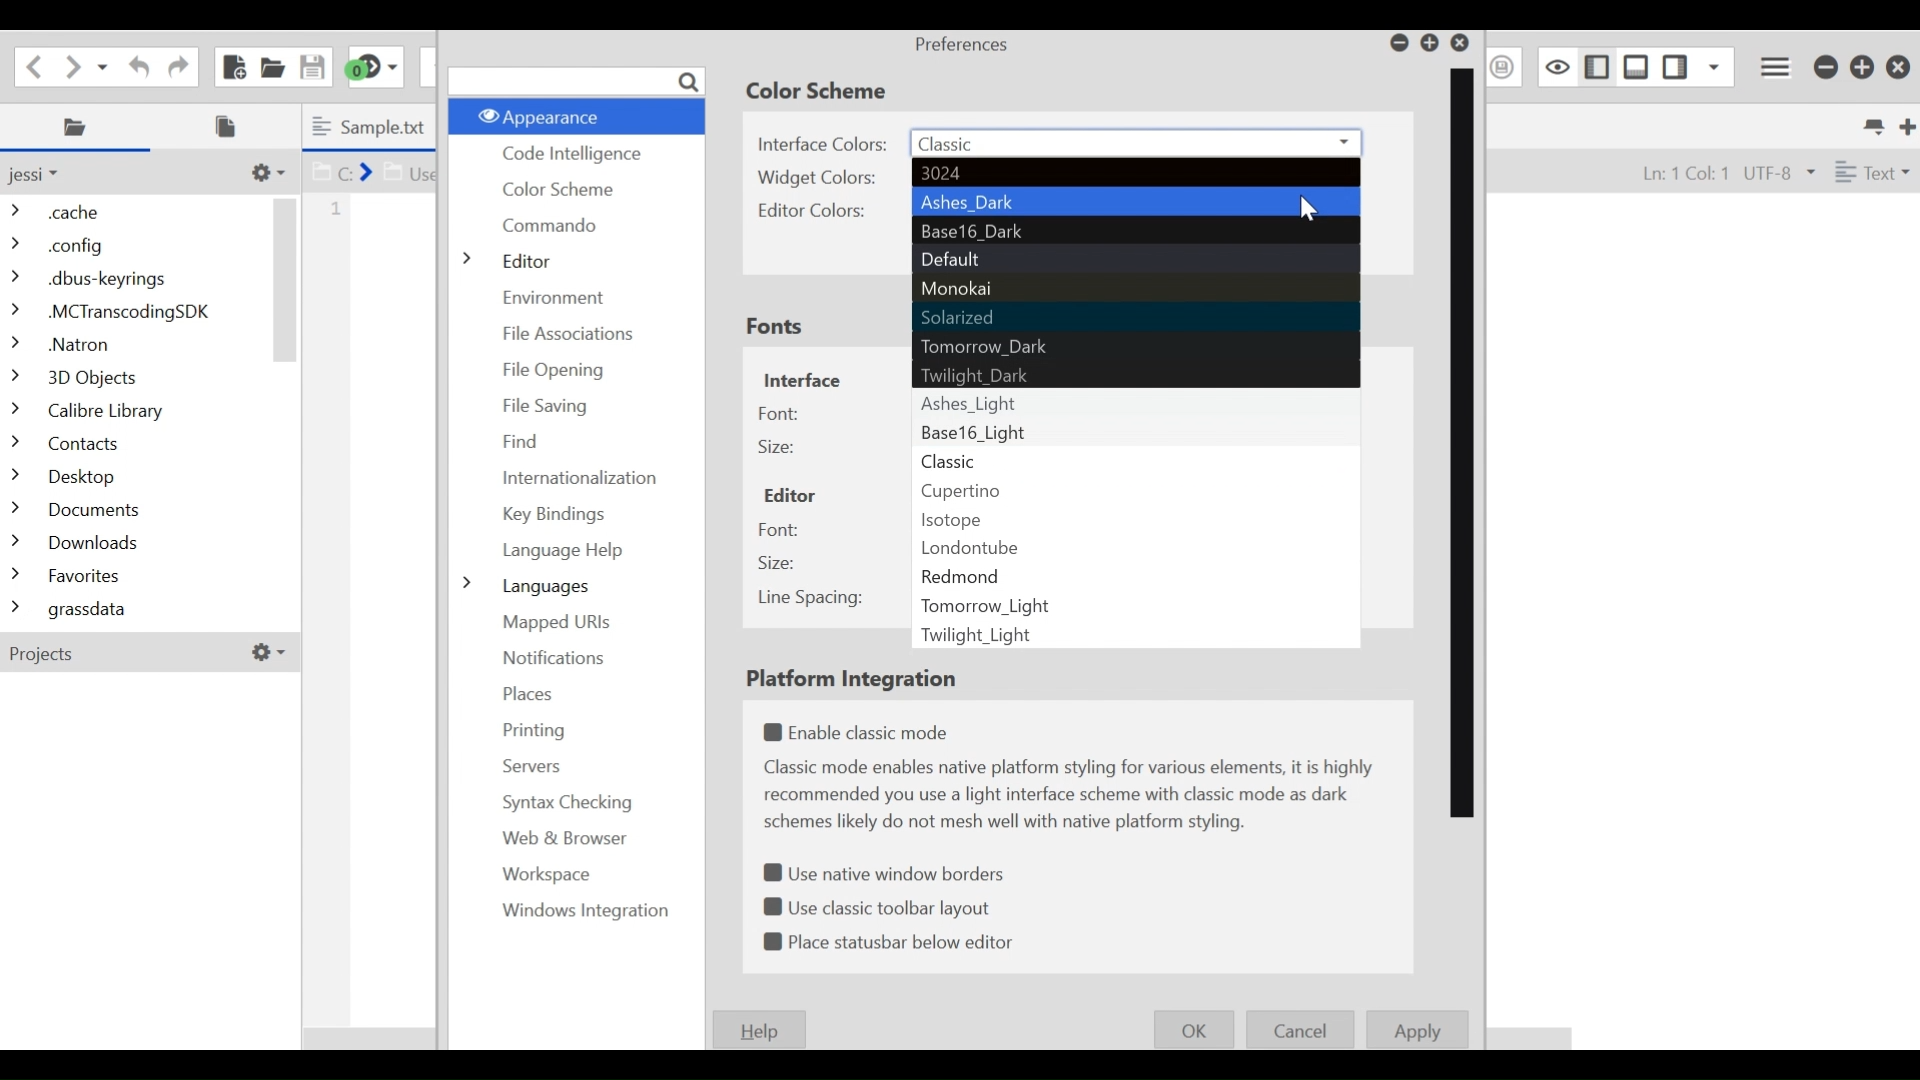  I want to click on File Type dropdown menu, so click(1869, 170).